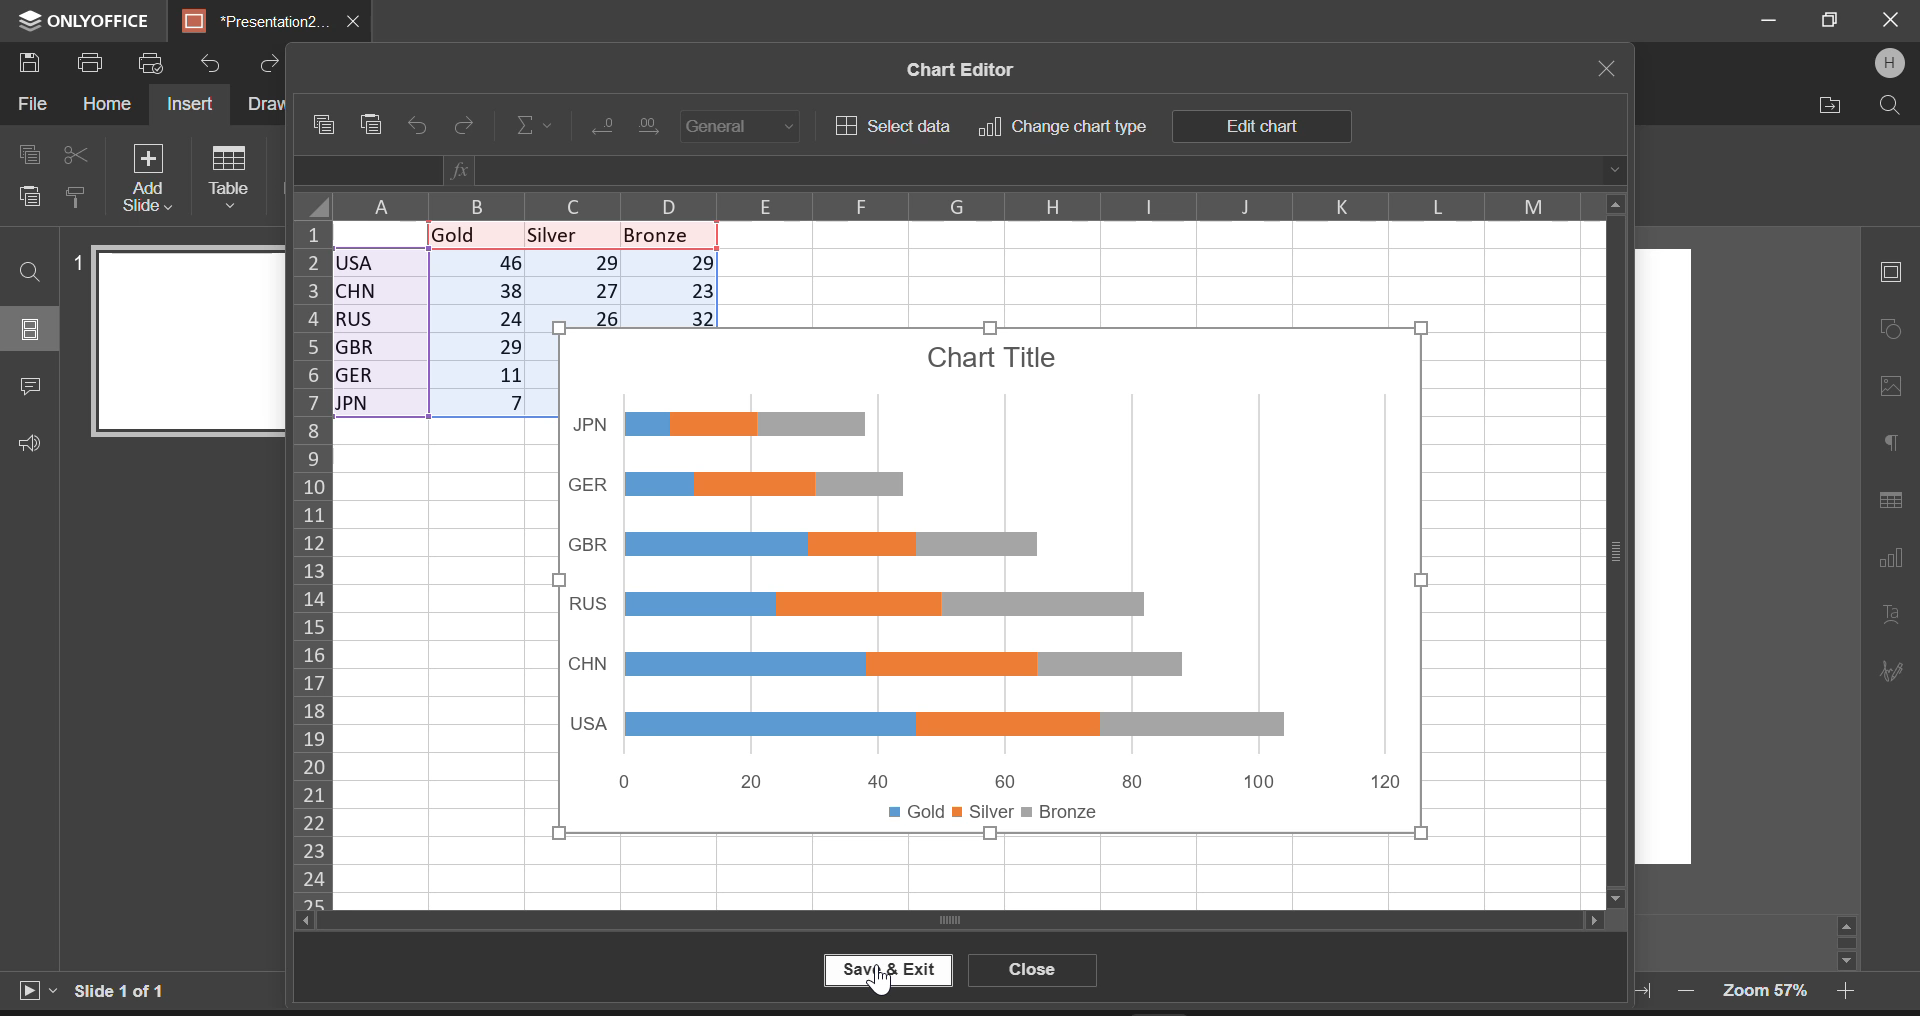  What do you see at coordinates (191, 102) in the screenshot?
I see `Insert` at bounding box center [191, 102].